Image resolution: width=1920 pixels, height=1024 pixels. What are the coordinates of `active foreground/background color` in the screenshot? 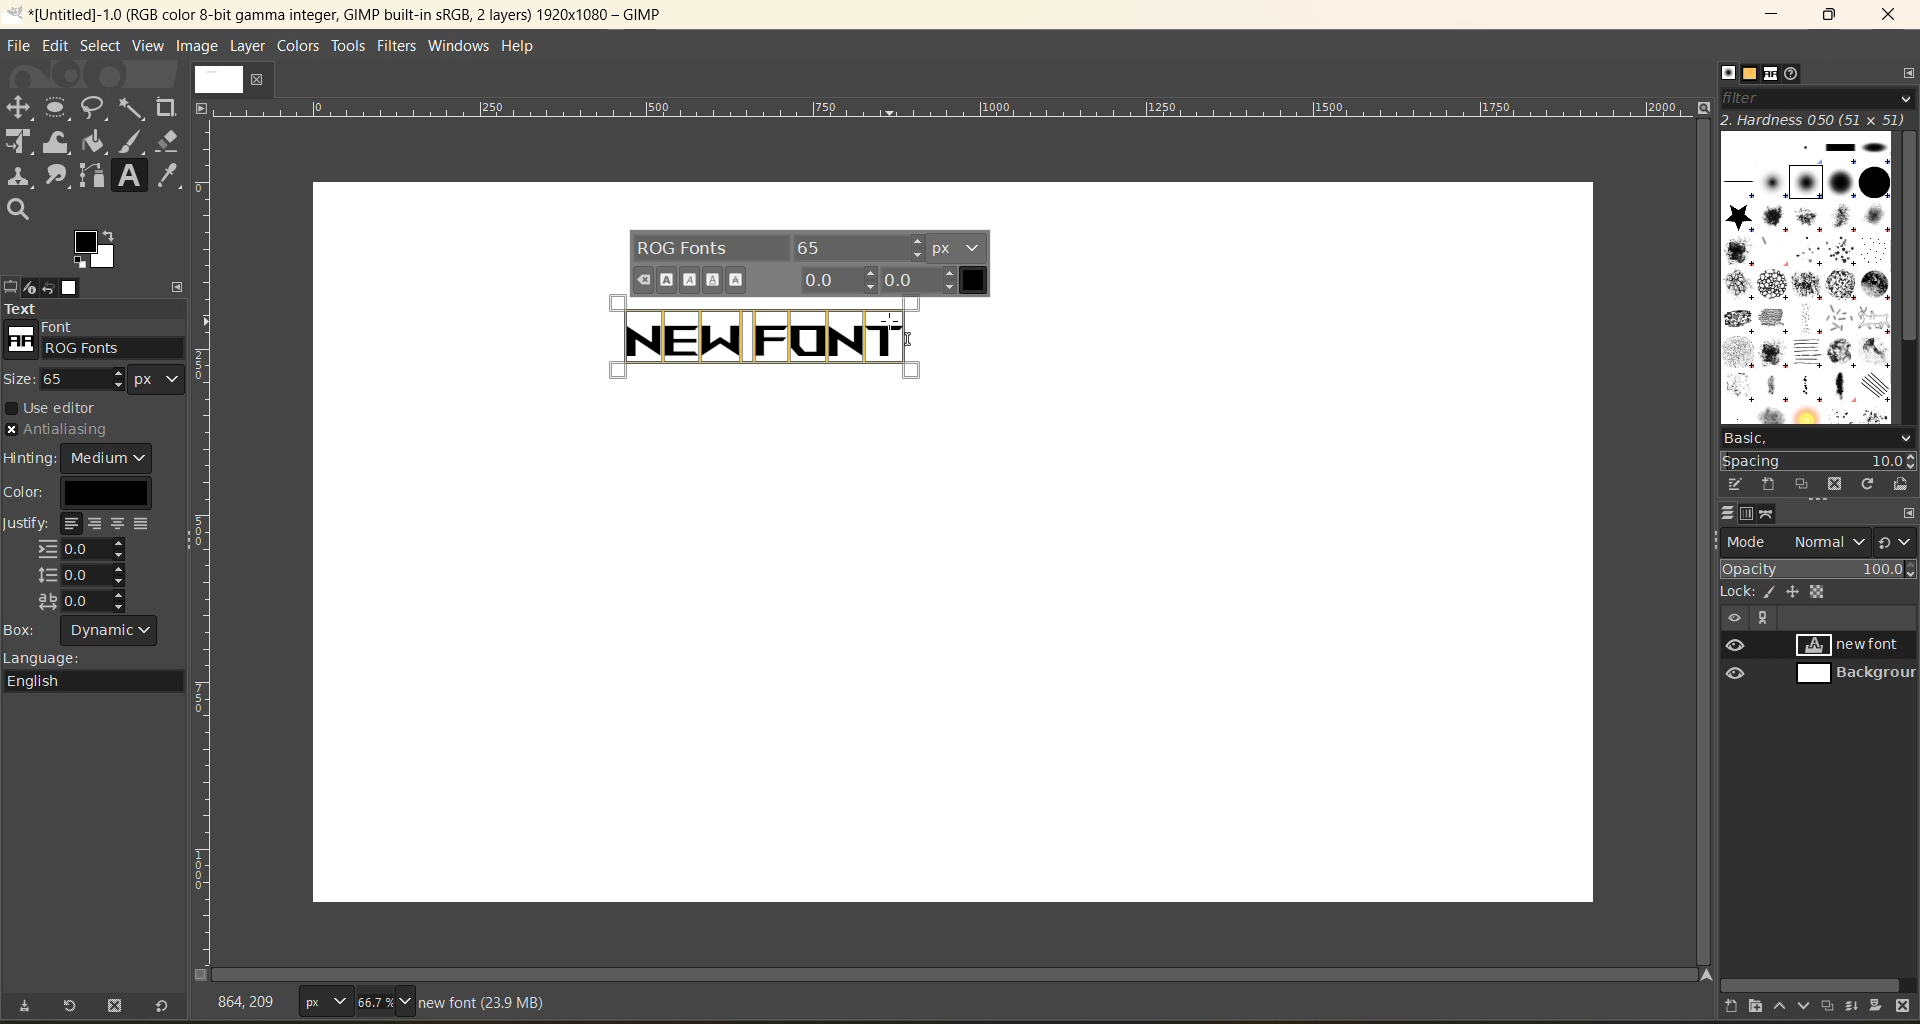 It's located at (99, 252).